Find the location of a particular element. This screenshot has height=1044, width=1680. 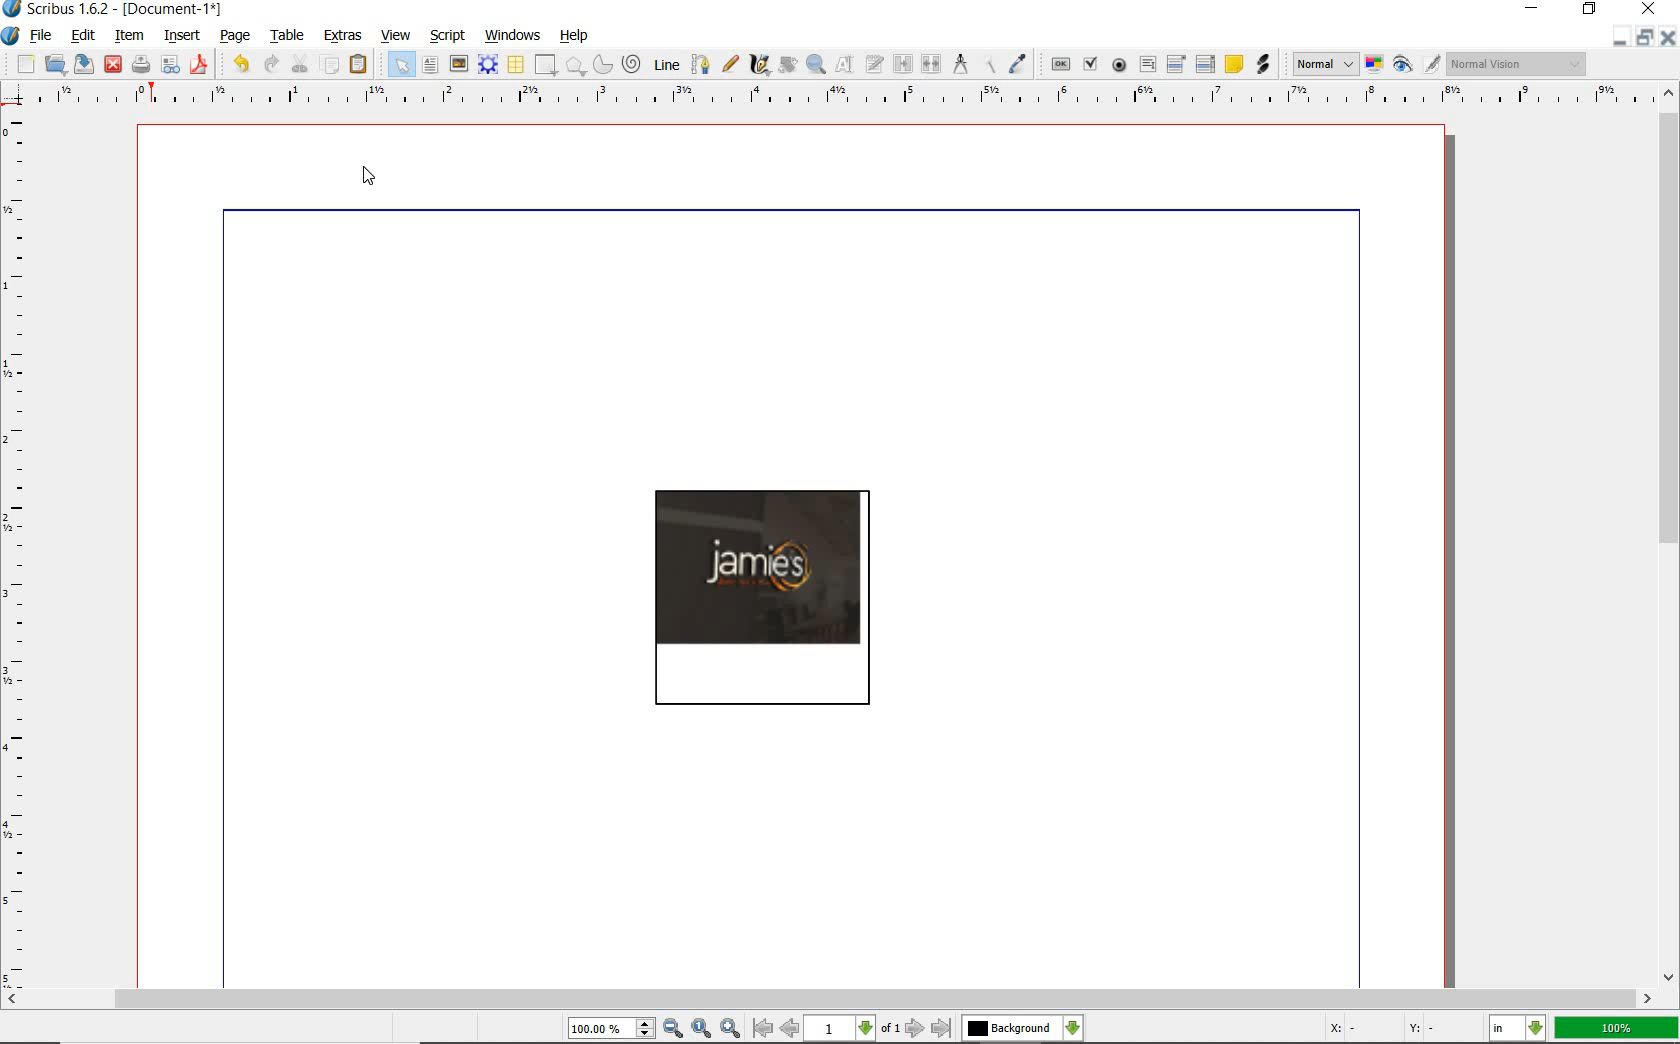

image frame is located at coordinates (458, 65).